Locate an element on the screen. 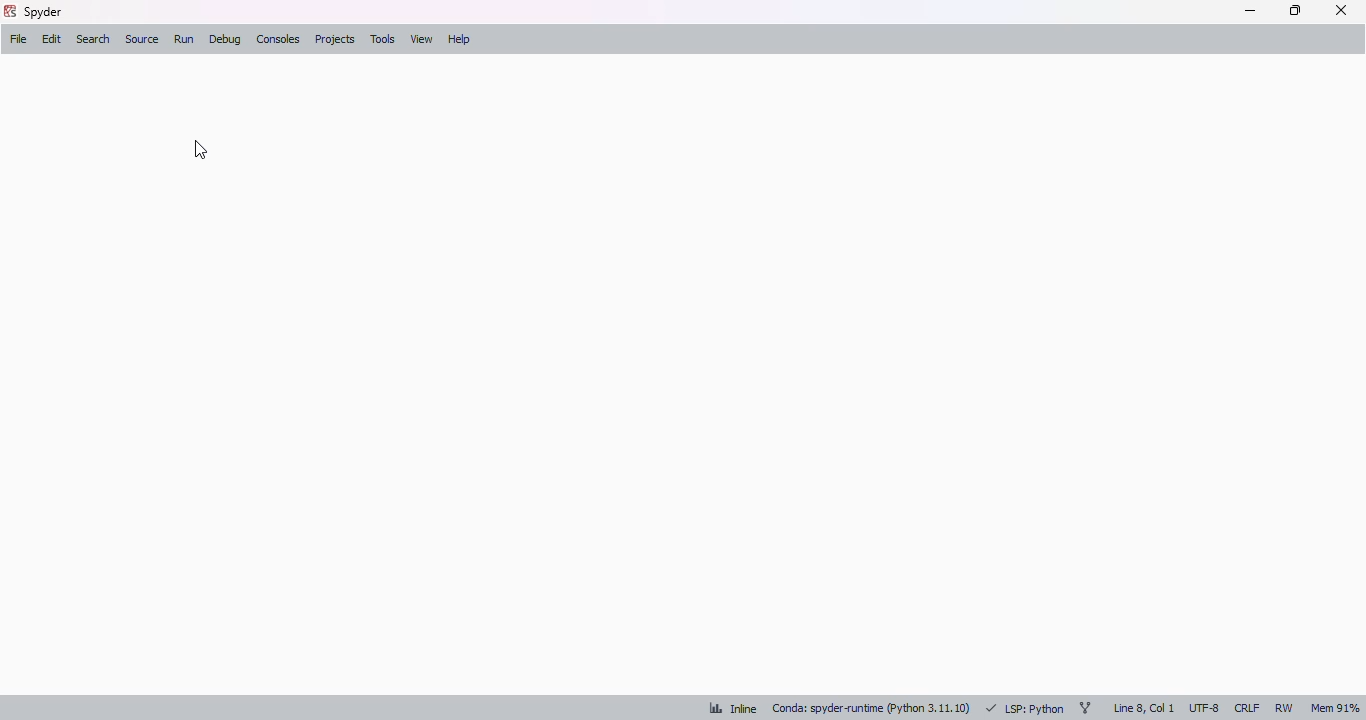 The height and width of the screenshot is (720, 1366). edit is located at coordinates (52, 40).